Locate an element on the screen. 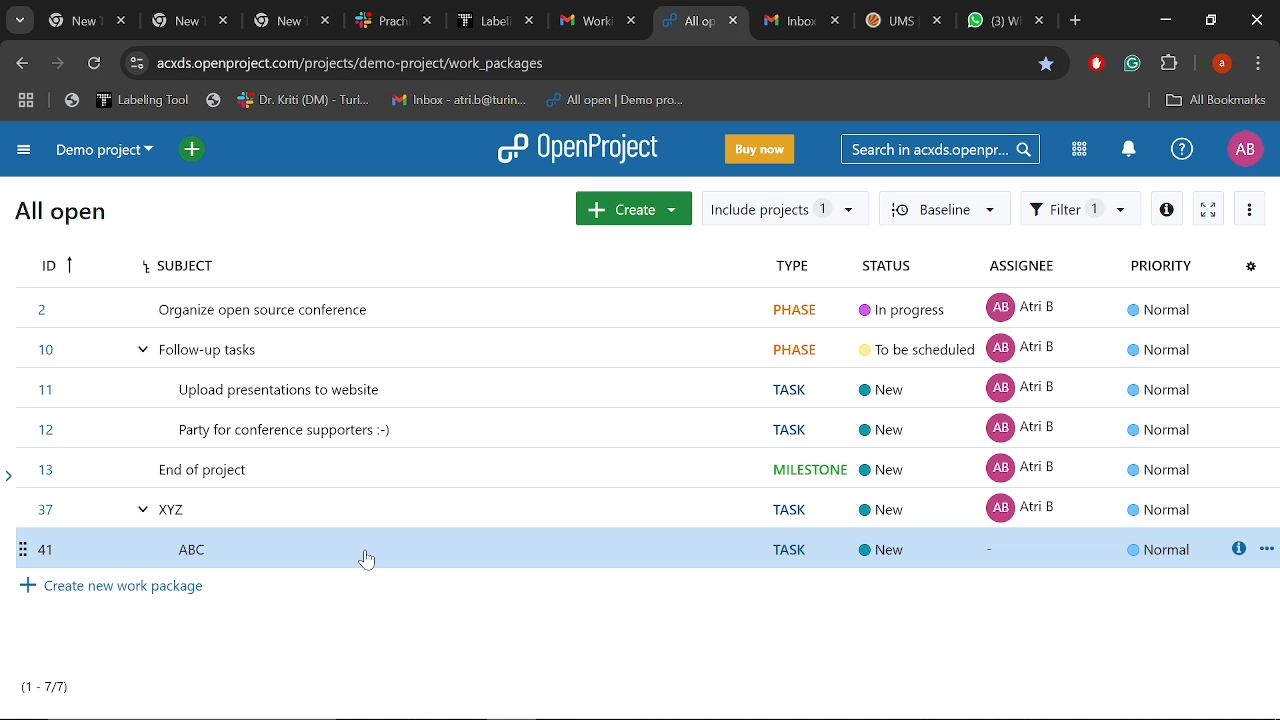  Subject is located at coordinates (433, 263).